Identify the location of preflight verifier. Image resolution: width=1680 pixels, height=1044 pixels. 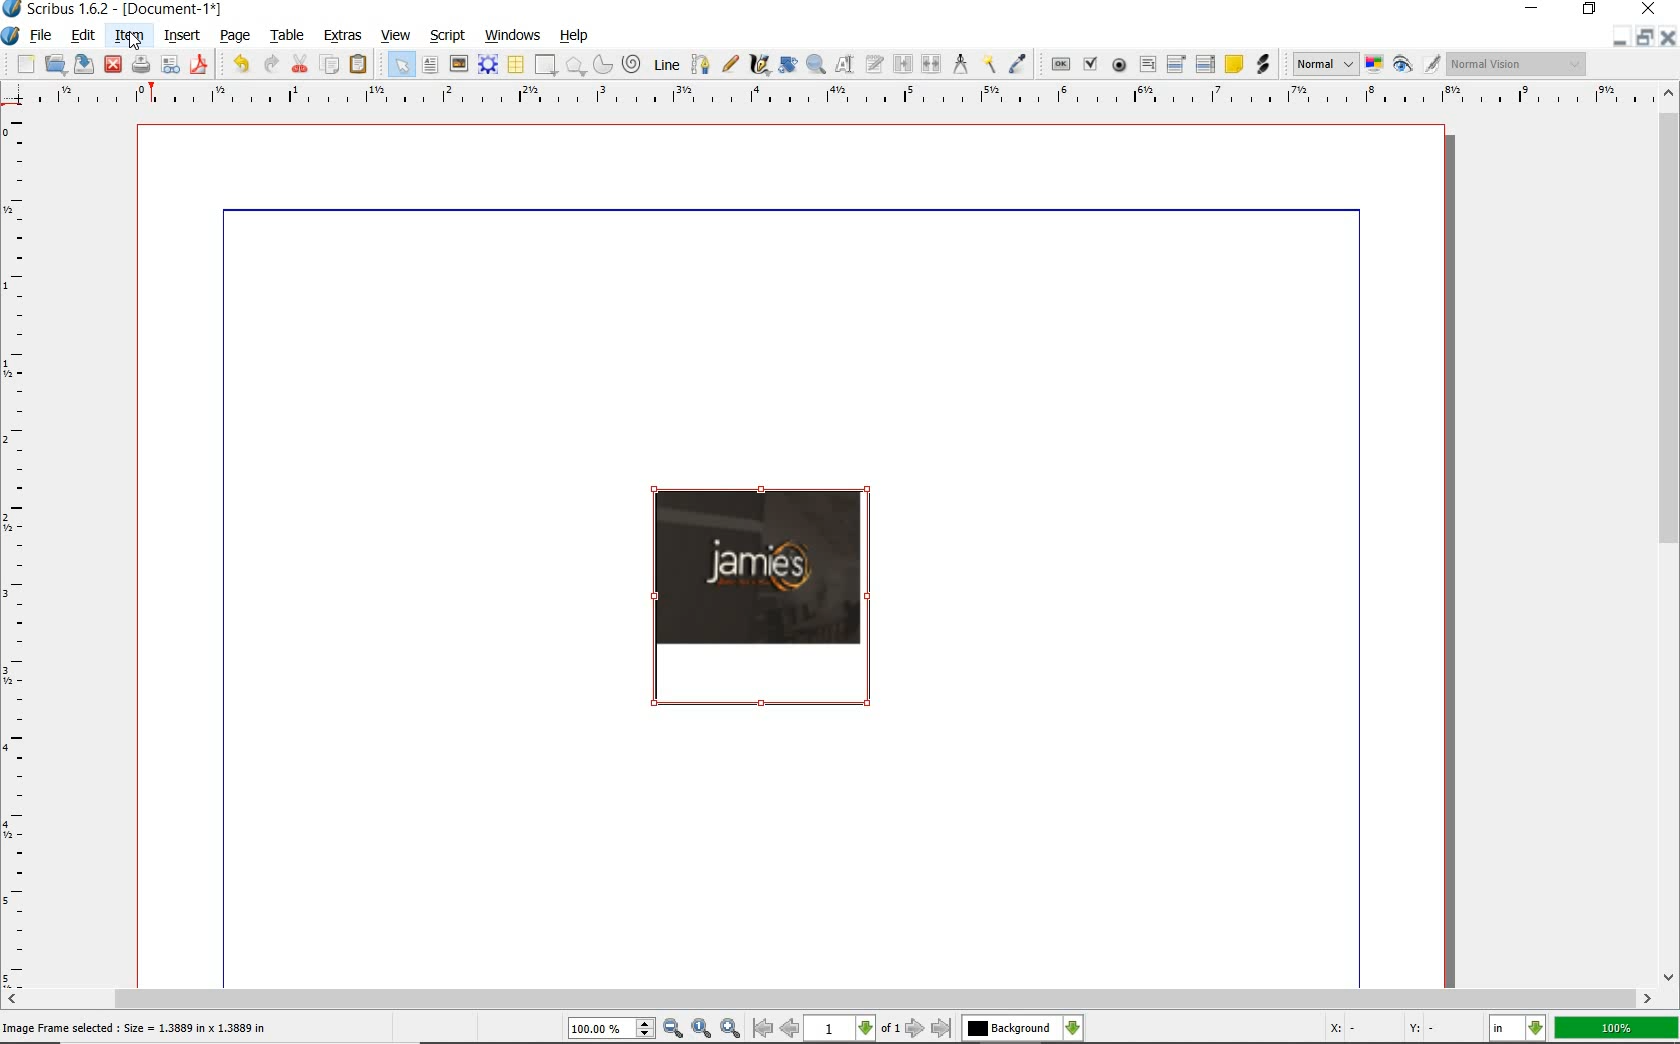
(170, 66).